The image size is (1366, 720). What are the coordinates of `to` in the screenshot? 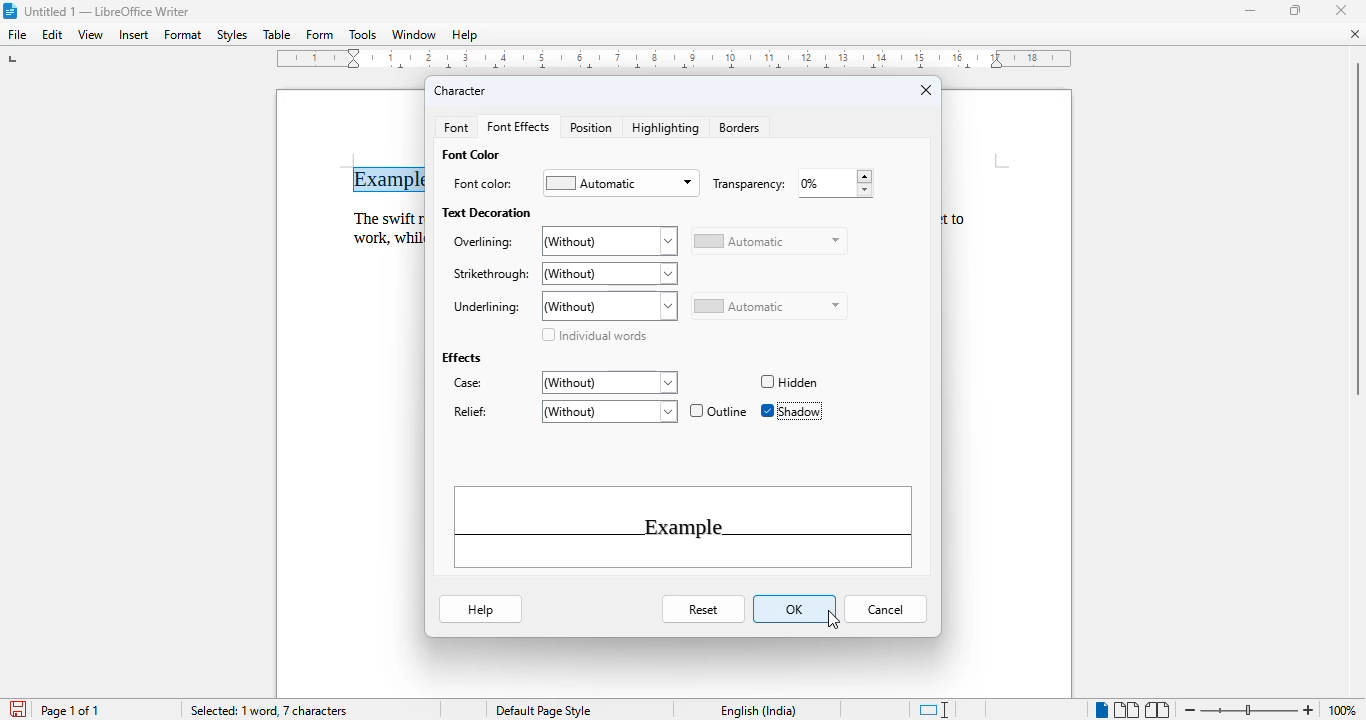 It's located at (963, 218).